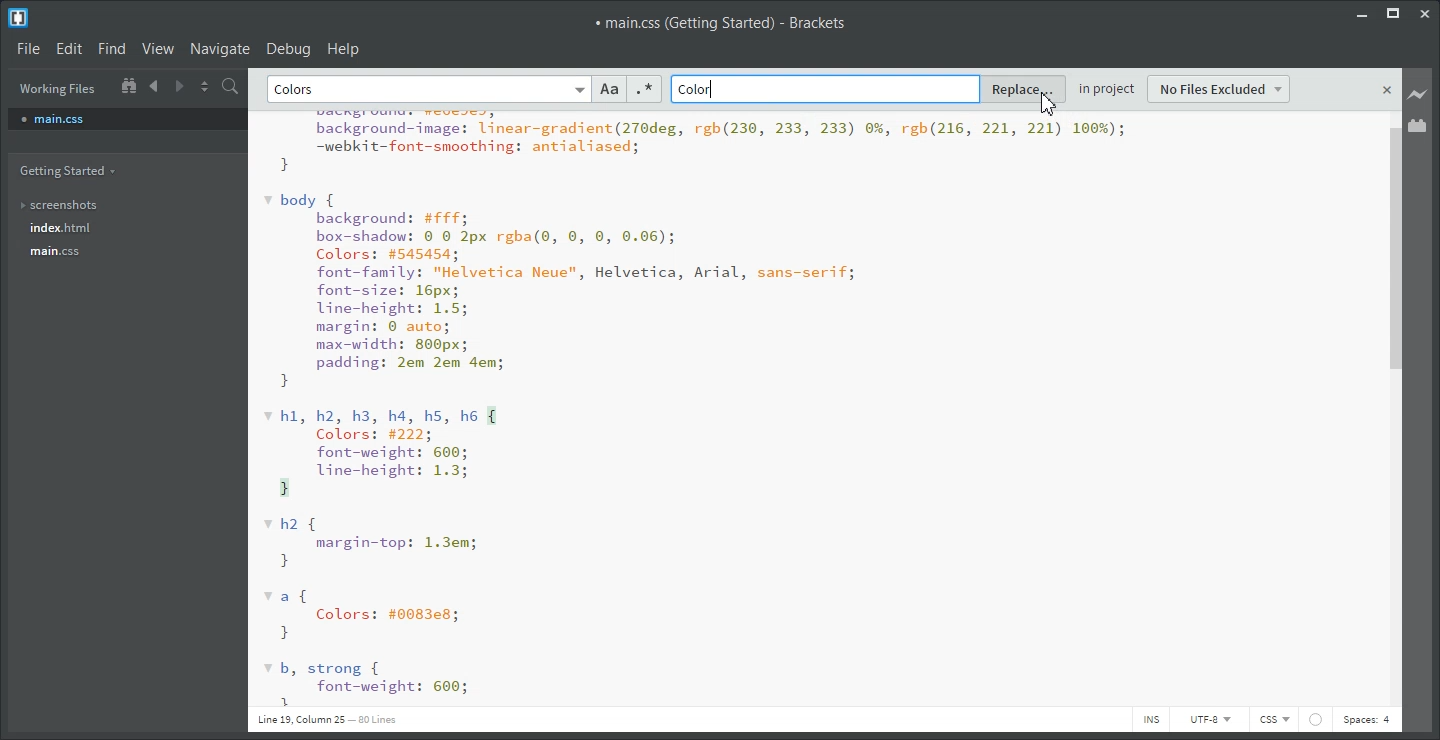  Describe the element at coordinates (697, 90) in the screenshot. I see `Color` at that location.